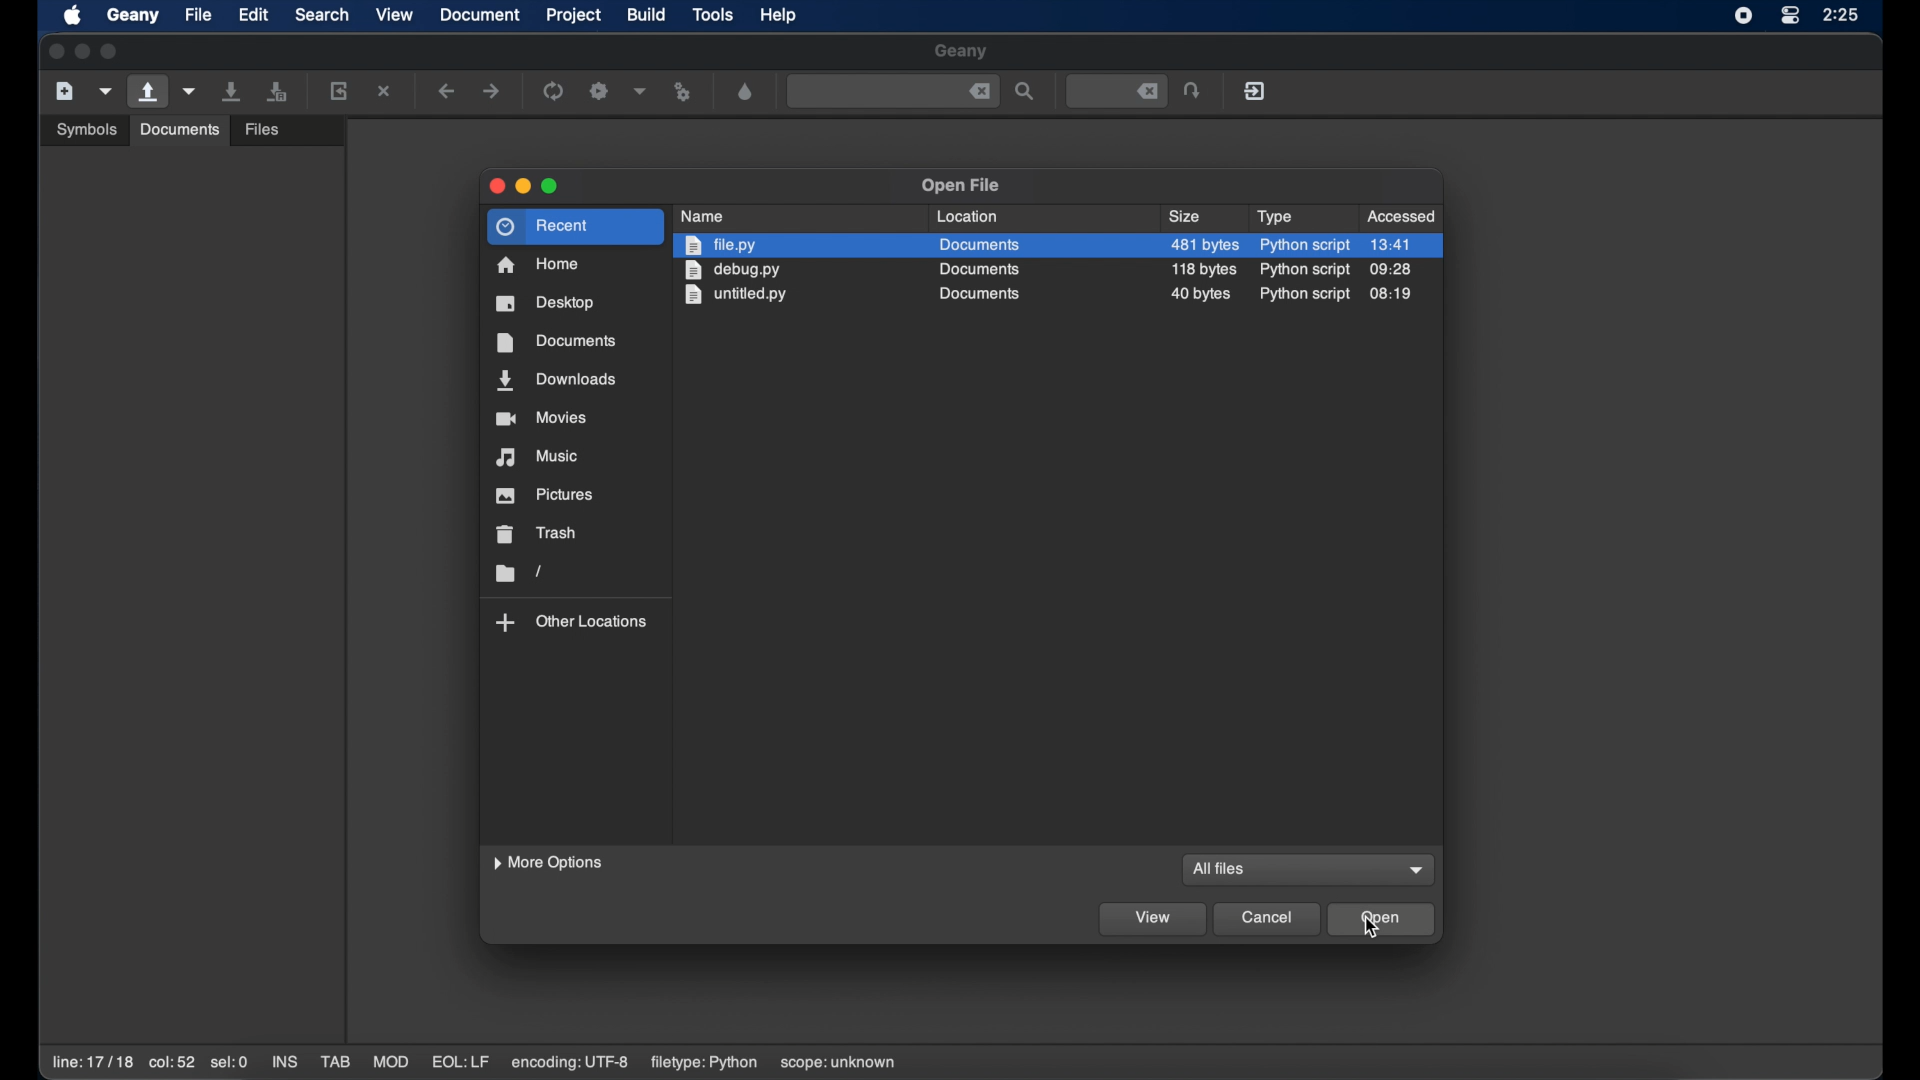  I want to click on create new, so click(65, 90).